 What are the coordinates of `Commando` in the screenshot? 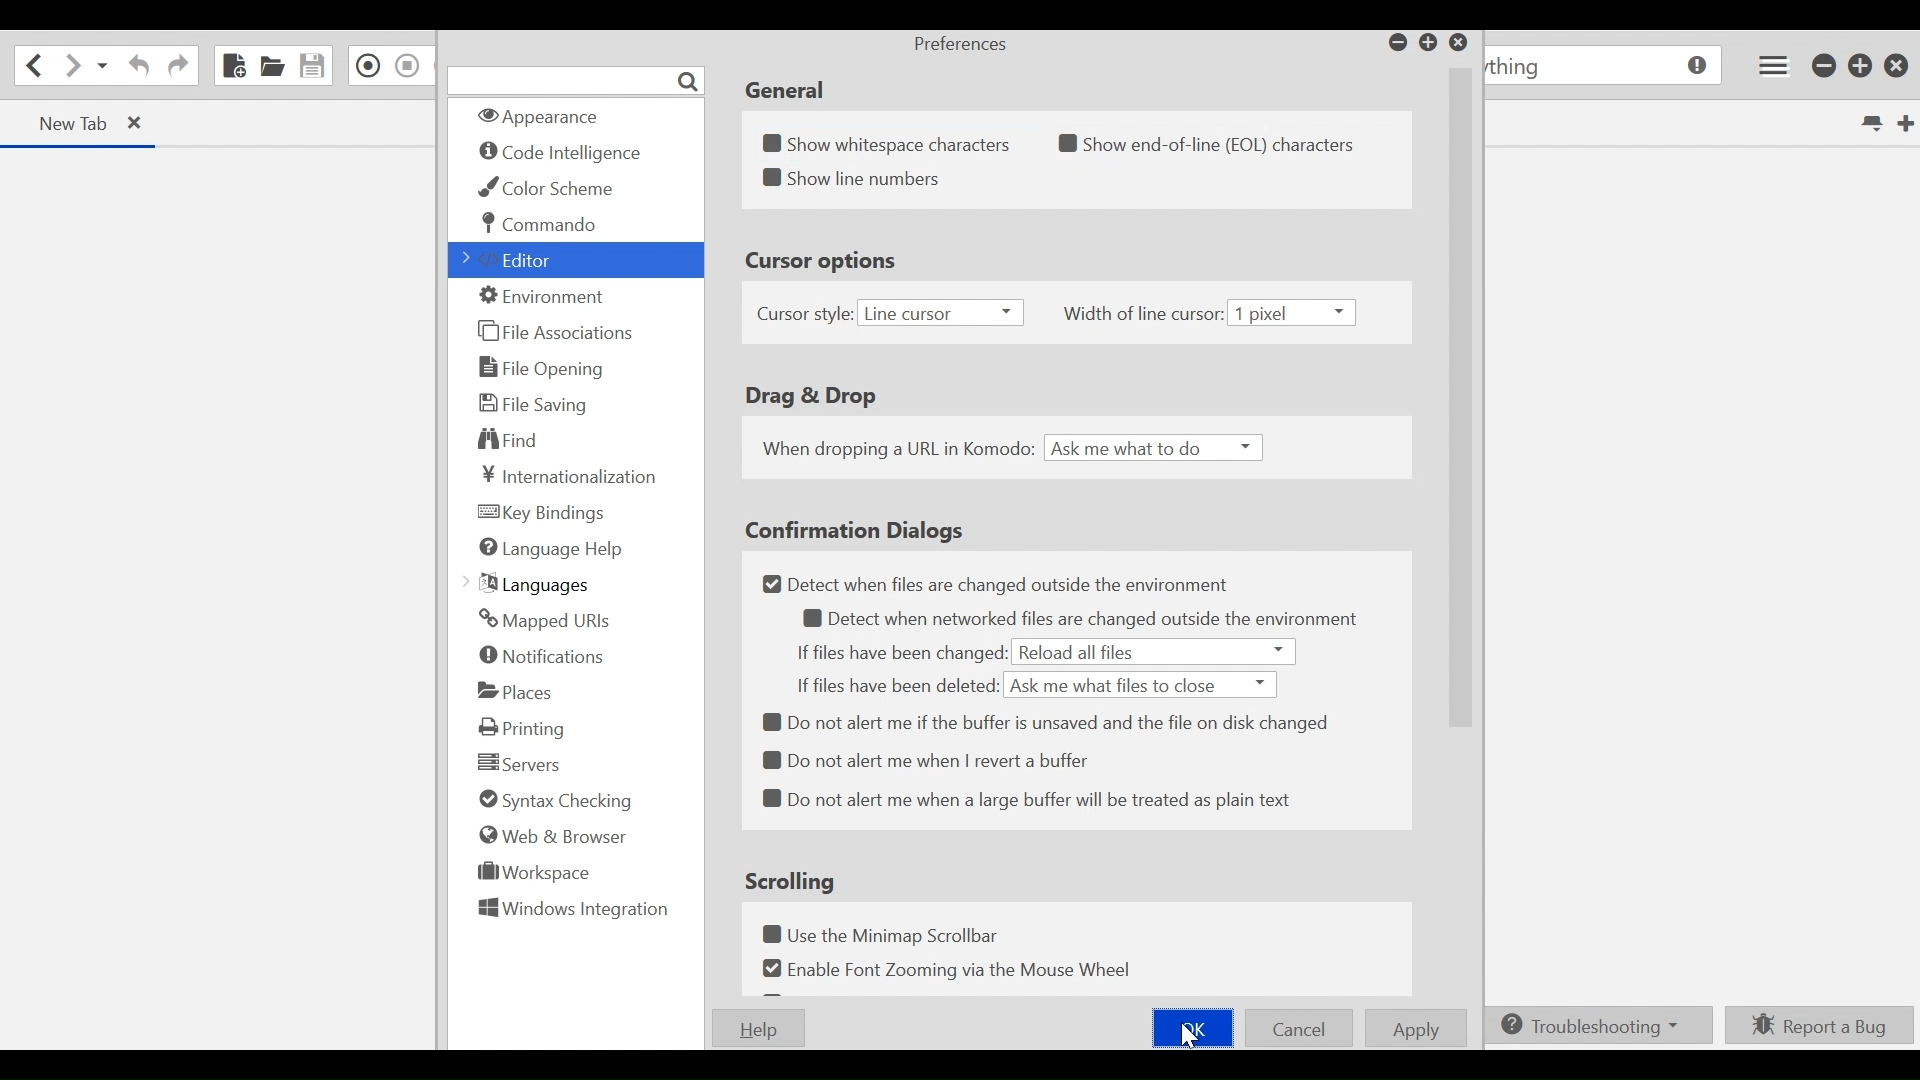 It's located at (542, 224).